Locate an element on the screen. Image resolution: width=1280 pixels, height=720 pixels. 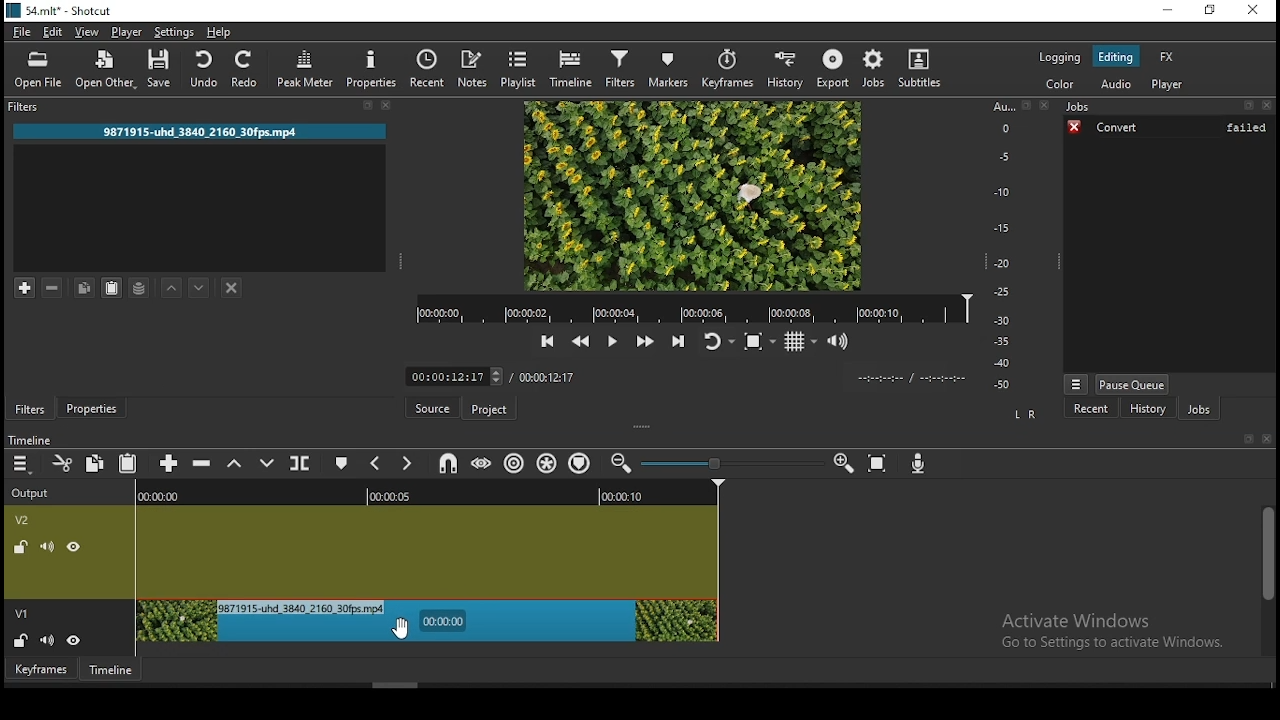
(un)locked is located at coordinates (23, 639).